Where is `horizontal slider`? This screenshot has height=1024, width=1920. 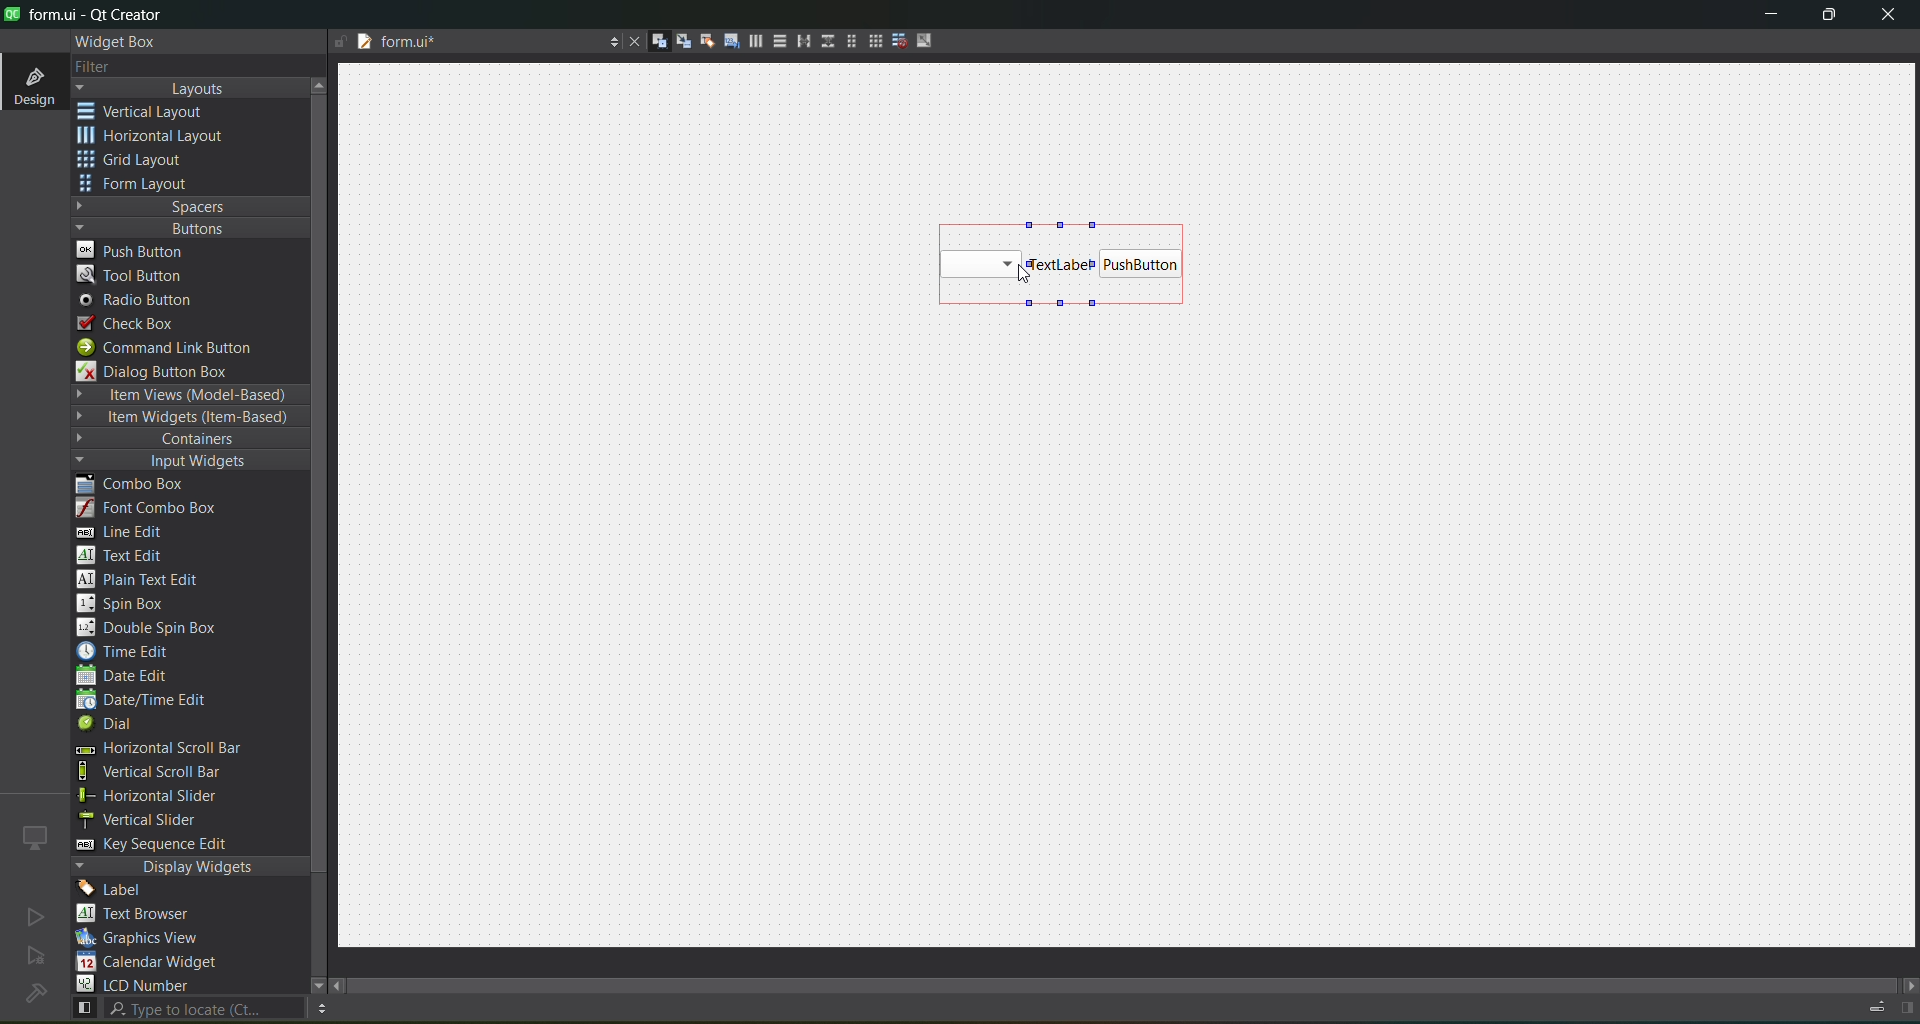 horizontal slider is located at coordinates (170, 796).